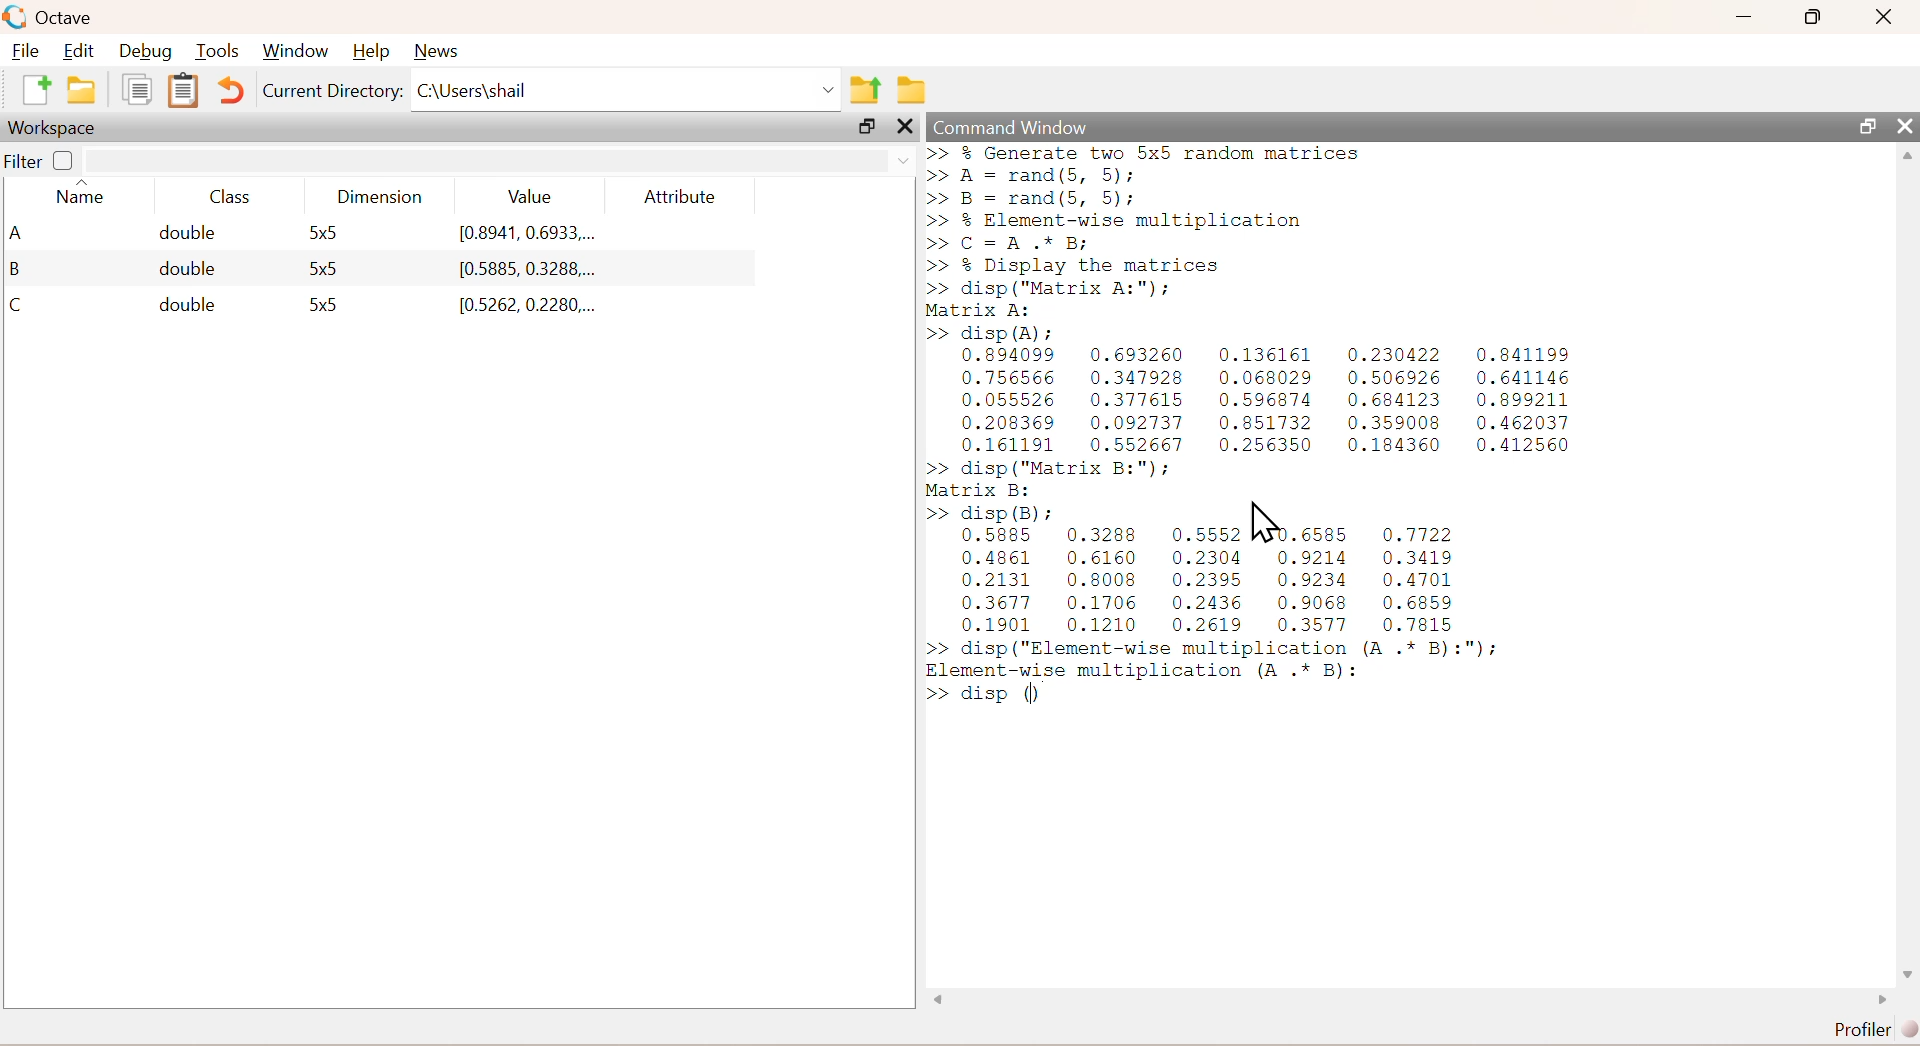  I want to click on Octave, so click(53, 17).